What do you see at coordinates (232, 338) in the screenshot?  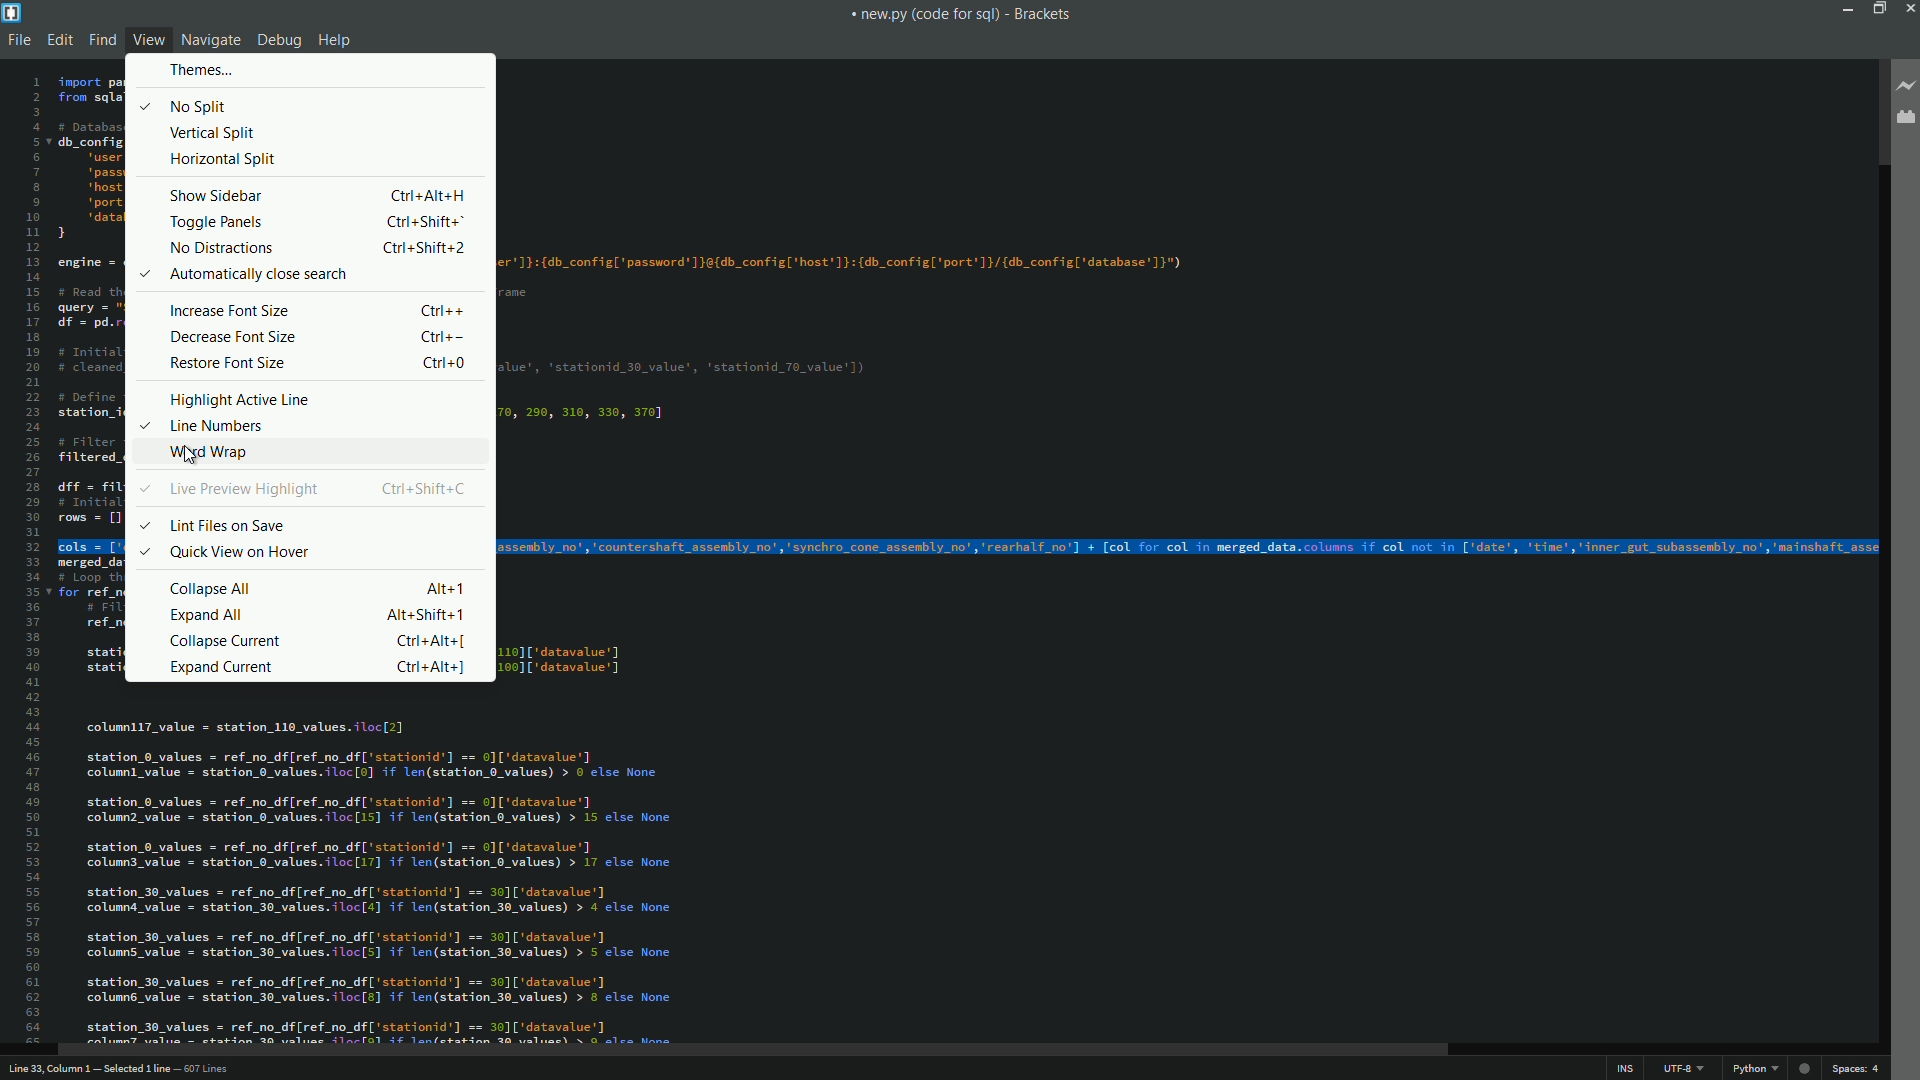 I see `decrease font size` at bounding box center [232, 338].